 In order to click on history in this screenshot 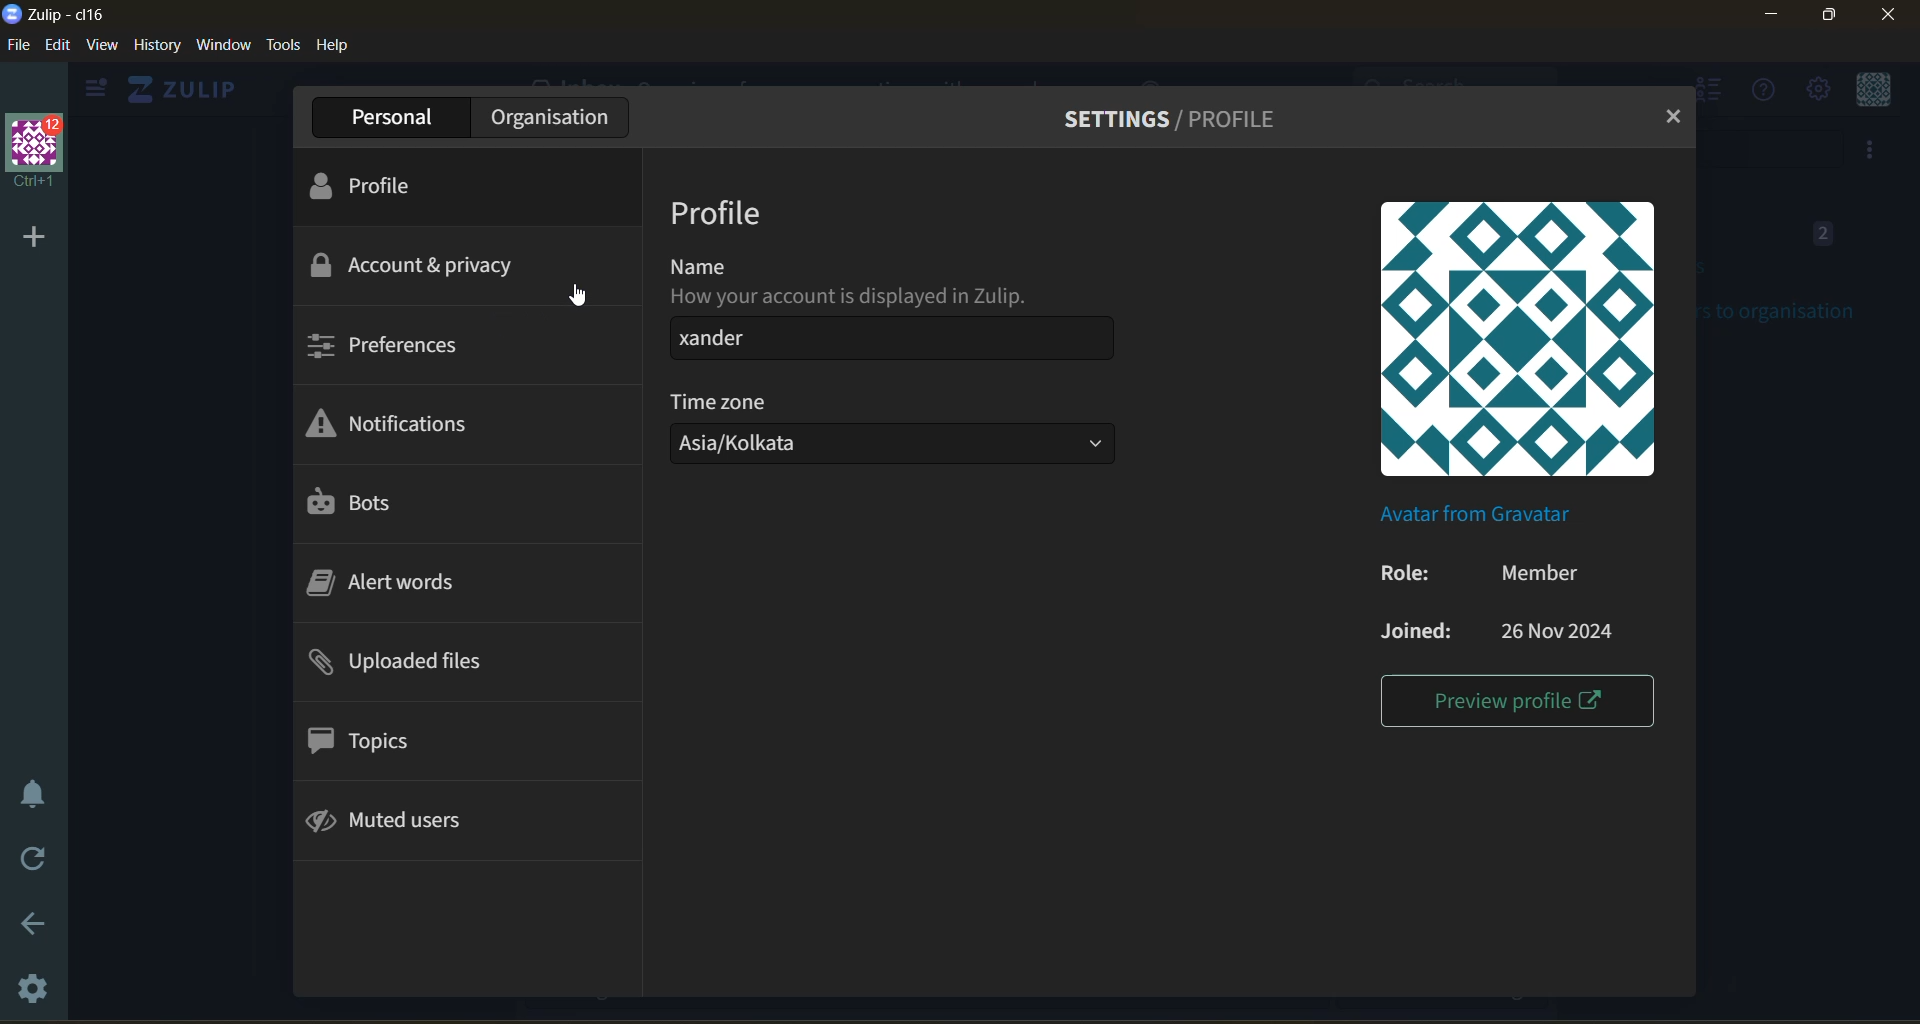, I will do `click(157, 48)`.